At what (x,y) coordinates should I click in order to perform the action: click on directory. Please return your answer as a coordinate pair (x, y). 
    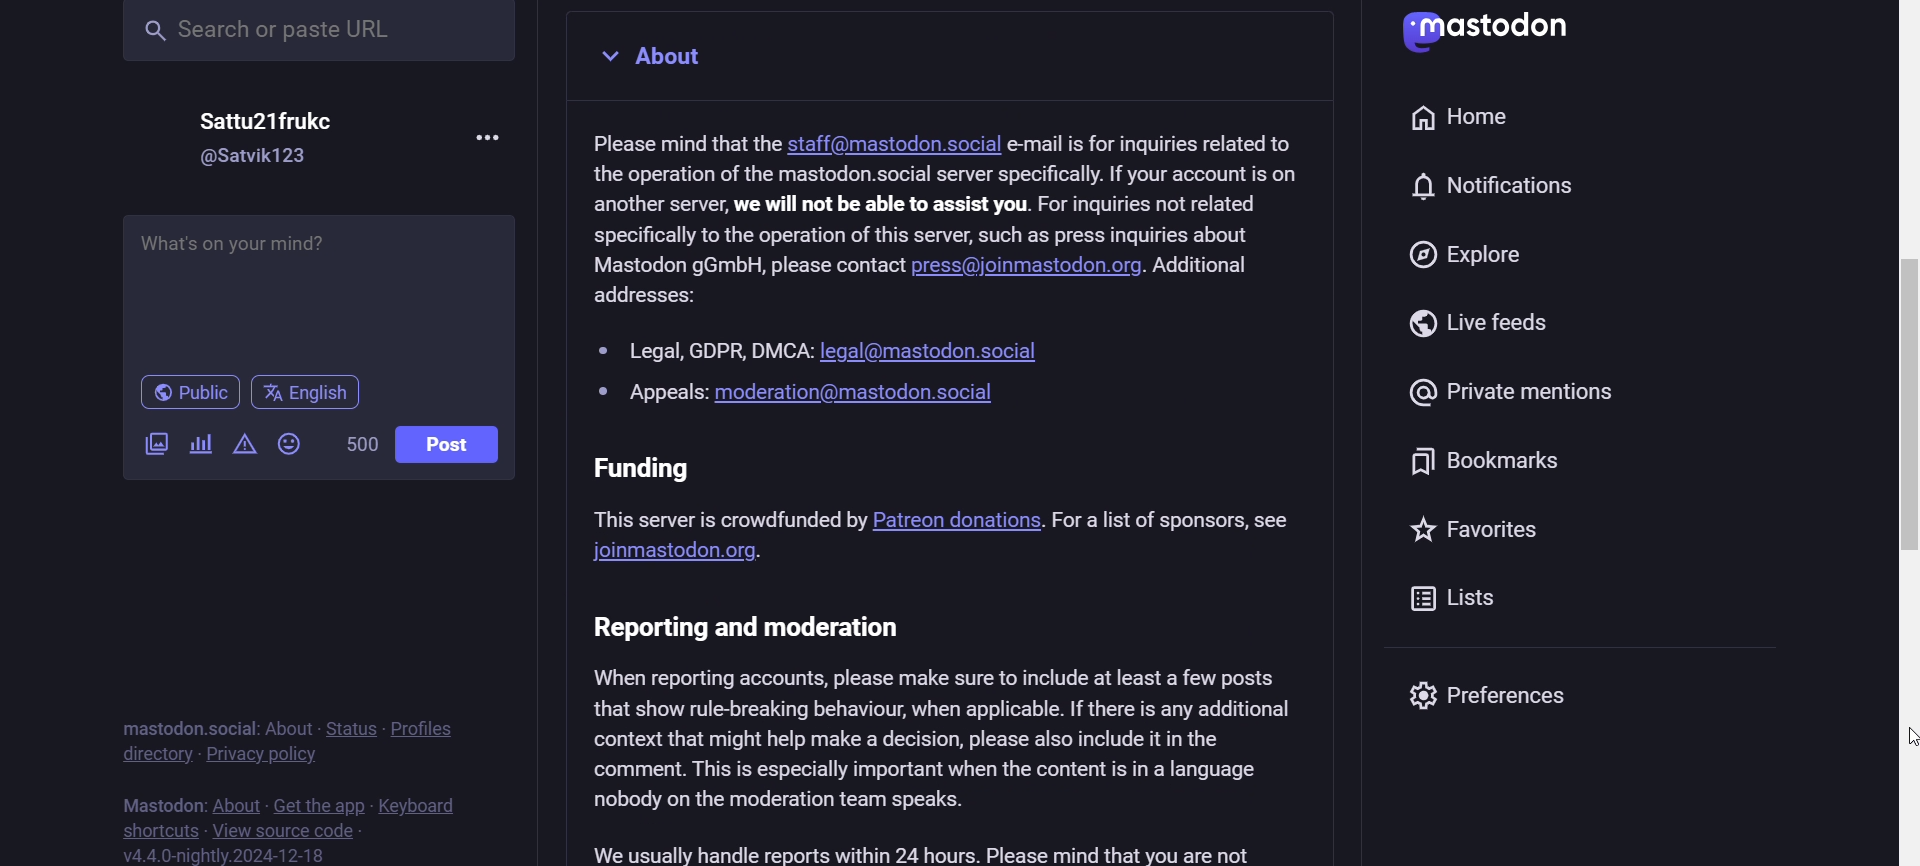
    Looking at the image, I should click on (154, 757).